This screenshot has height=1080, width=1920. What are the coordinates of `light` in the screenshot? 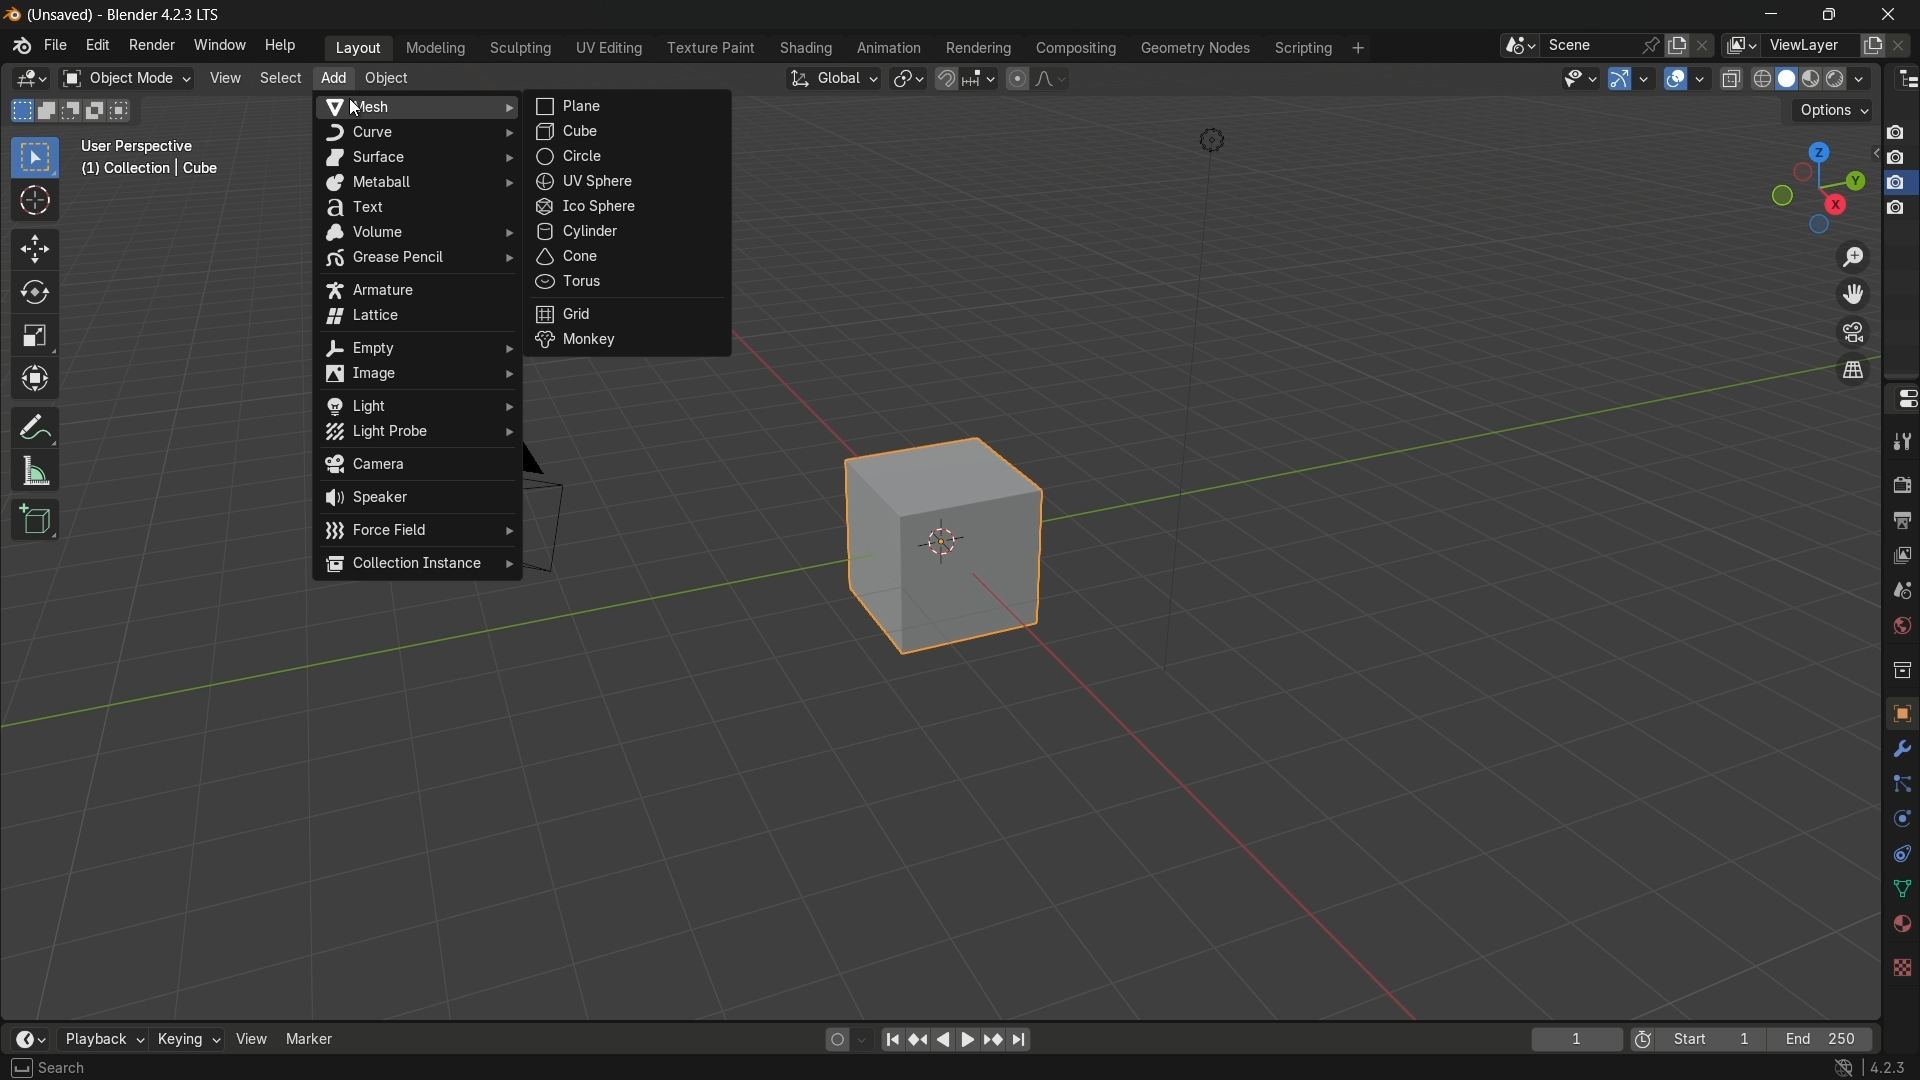 It's located at (414, 406).